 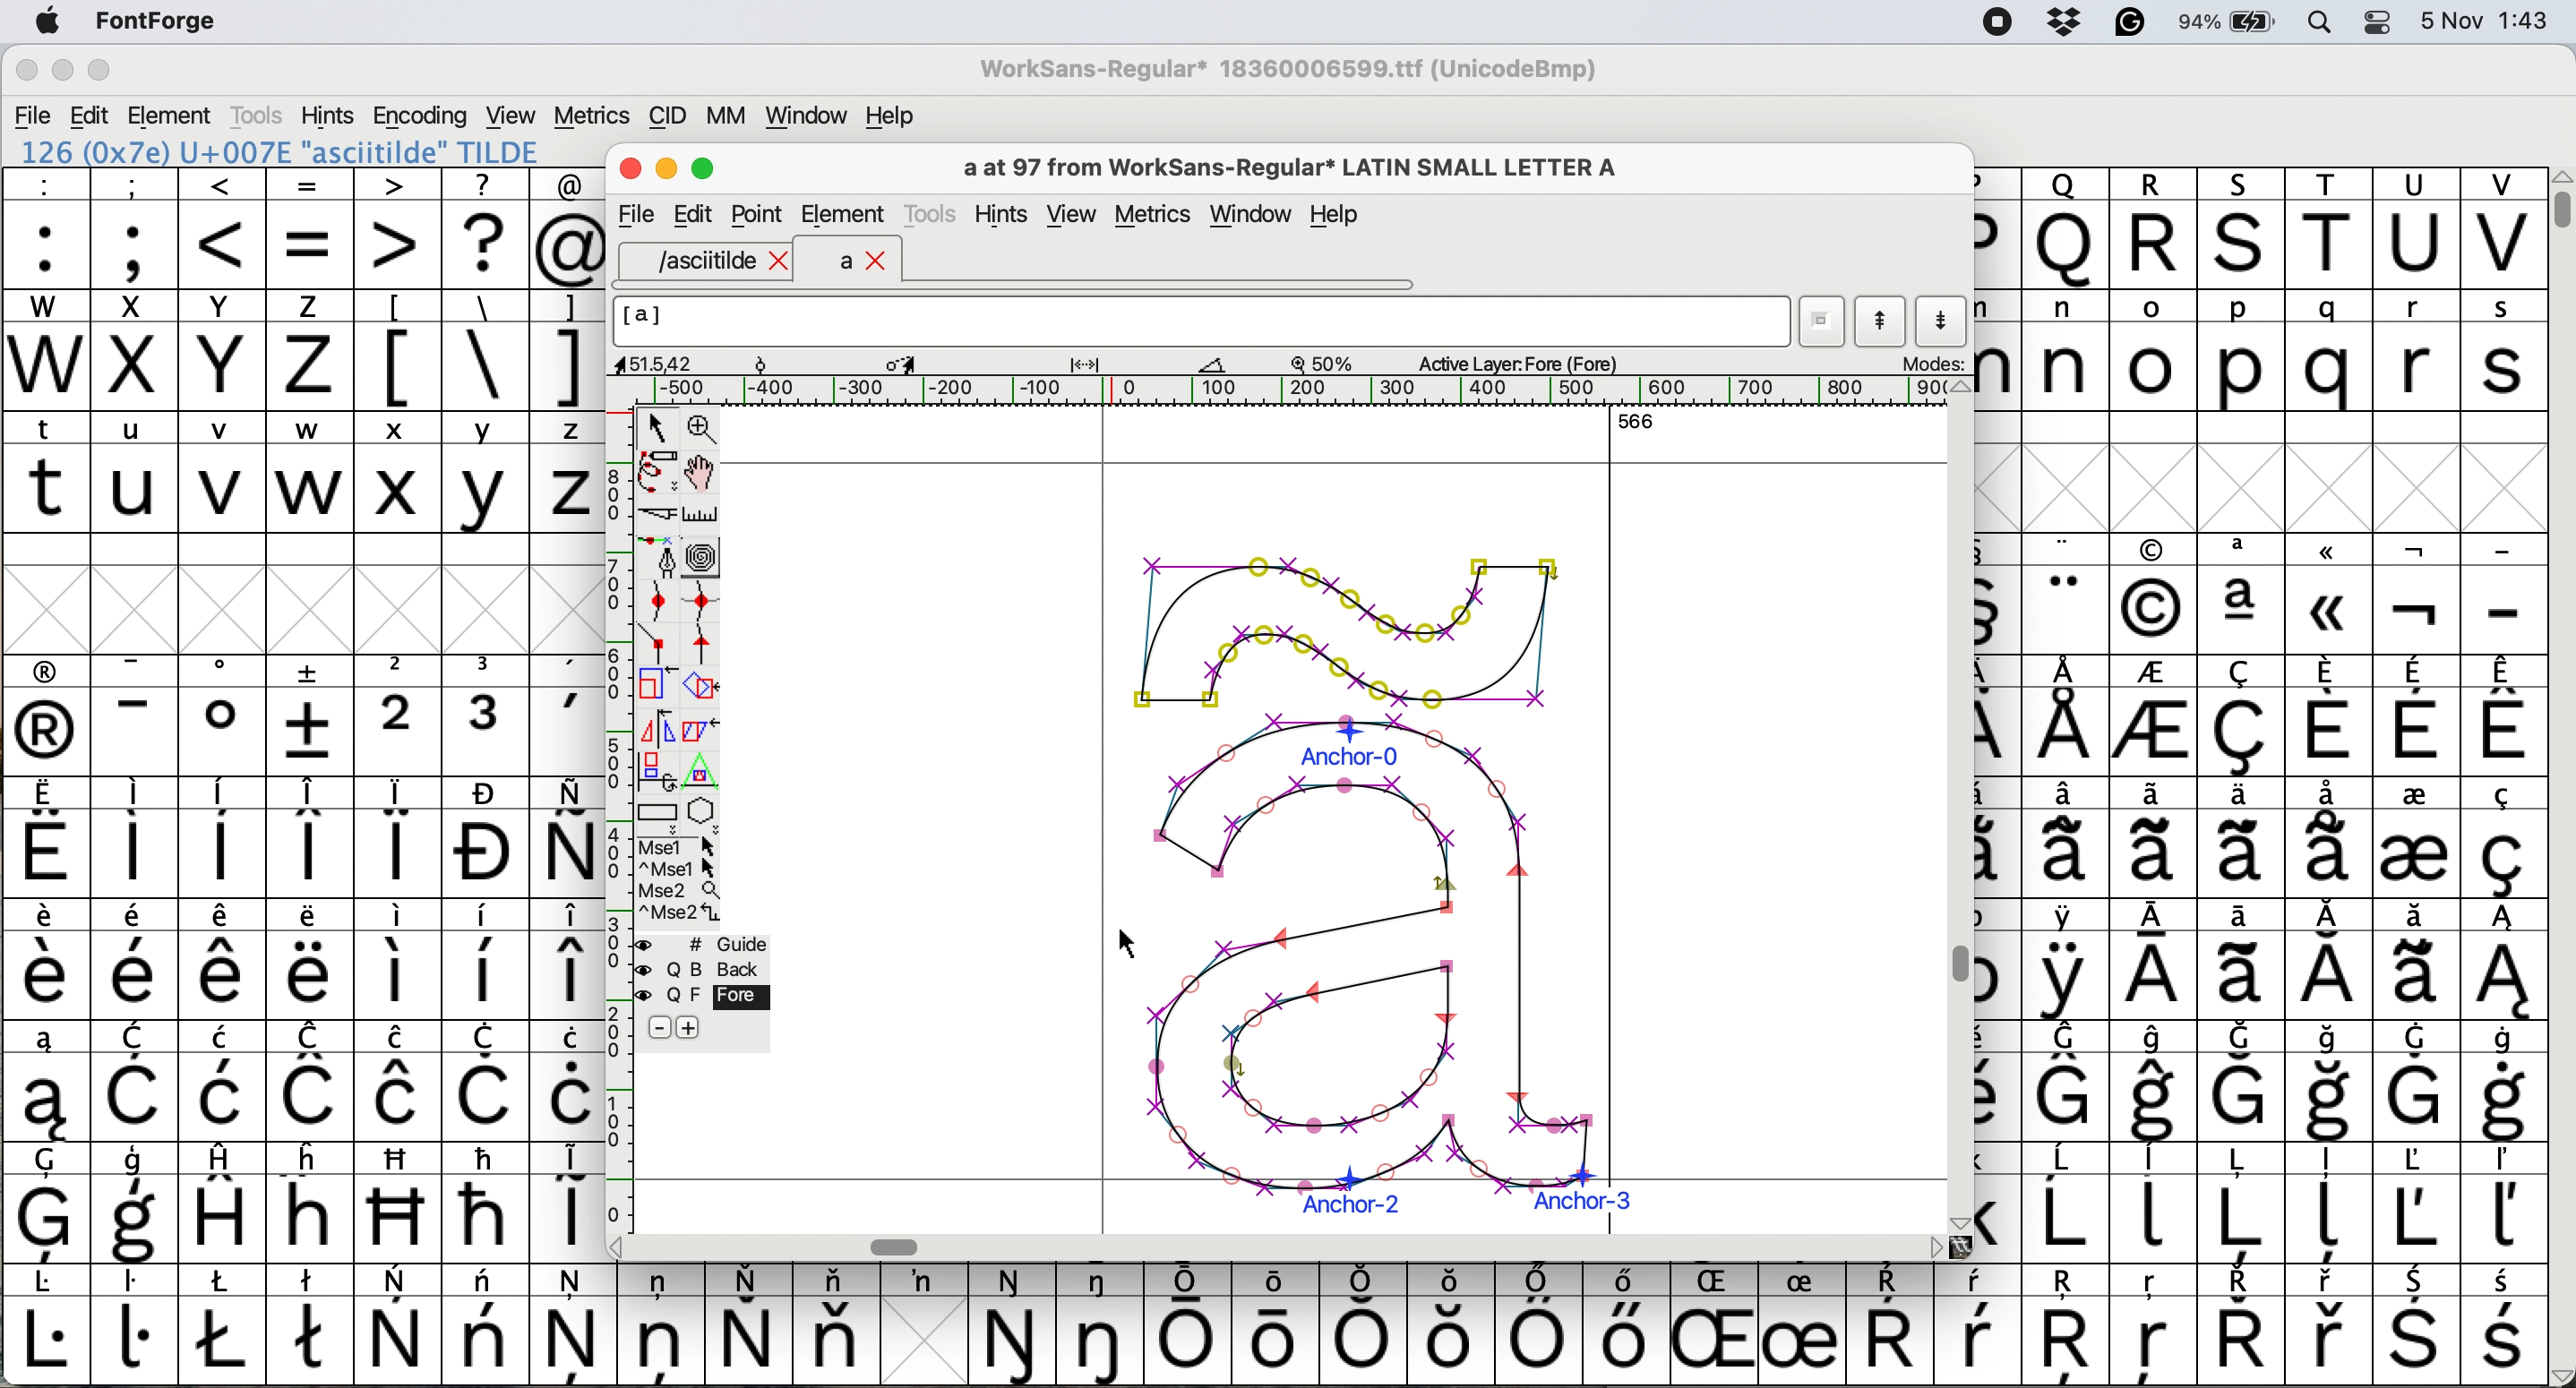 I want to click on w, so click(x=310, y=473).